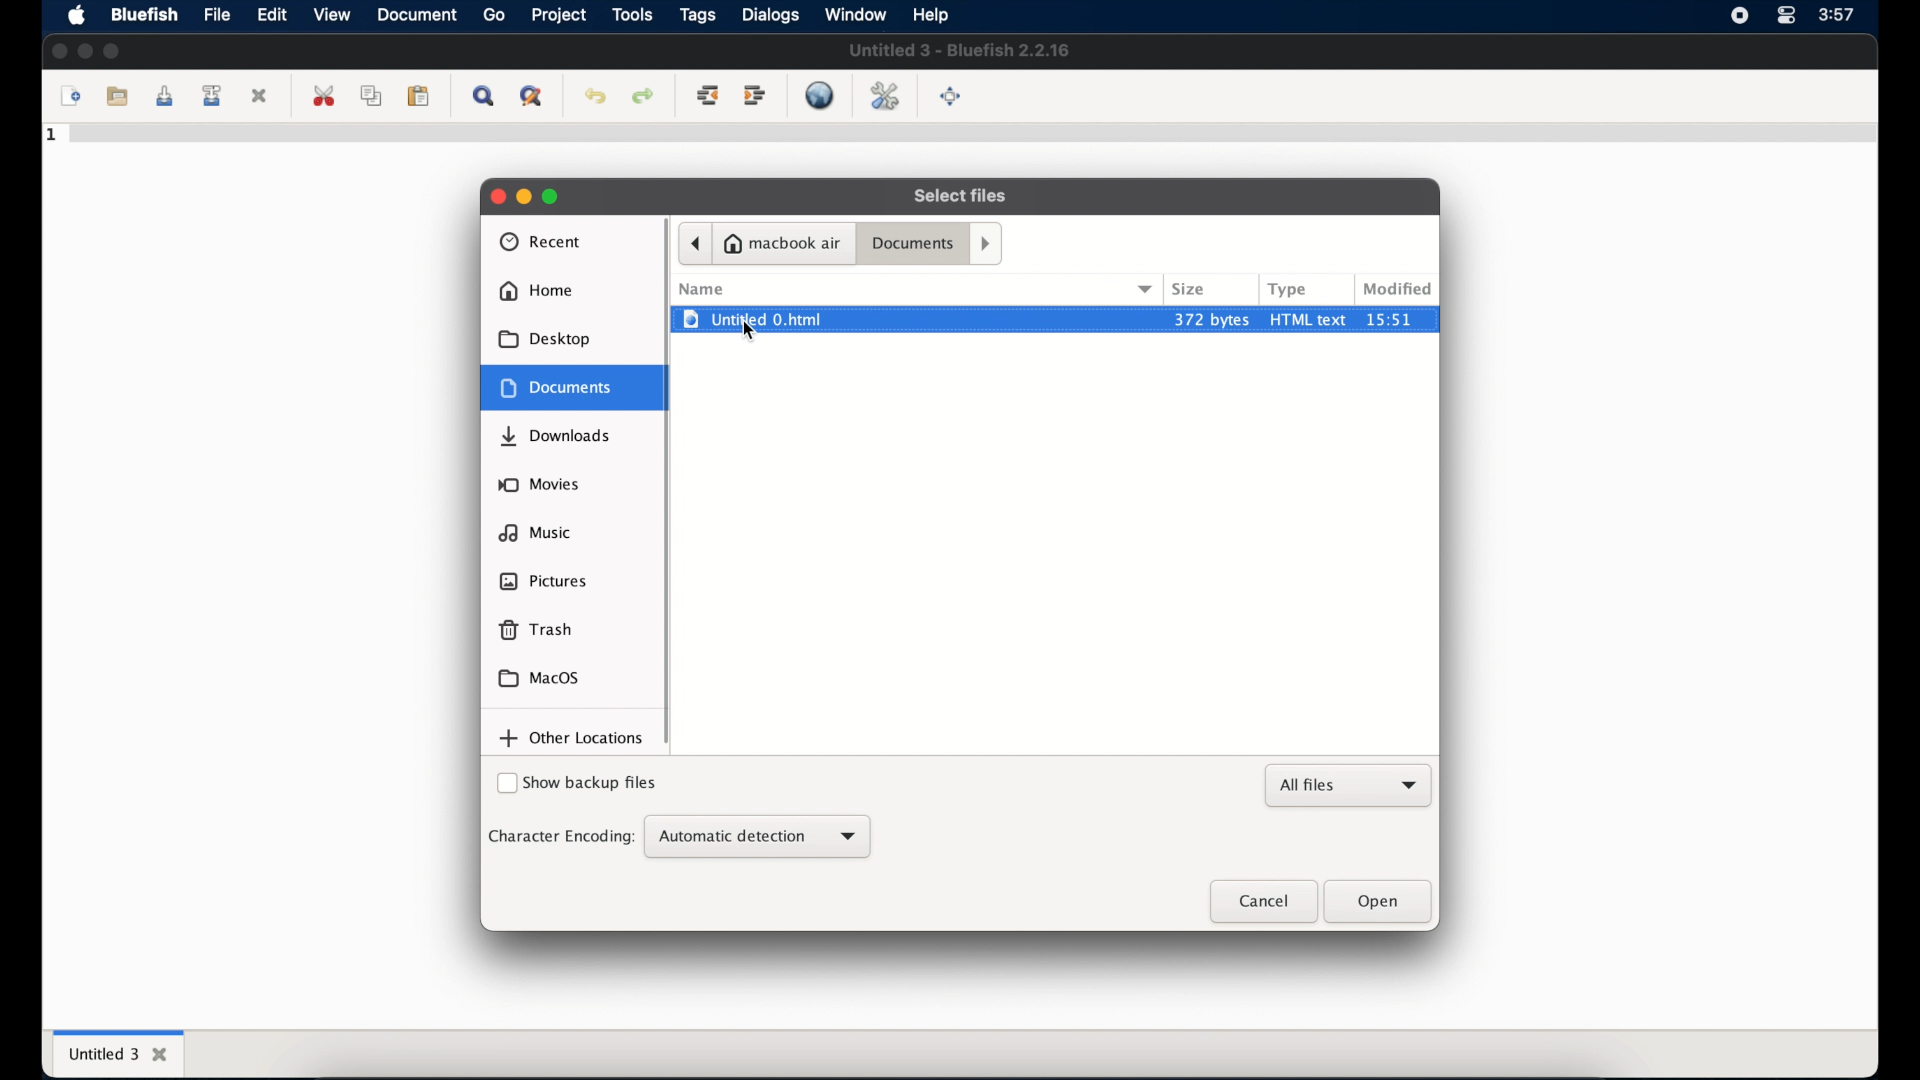  I want to click on edit preferences, so click(884, 95).